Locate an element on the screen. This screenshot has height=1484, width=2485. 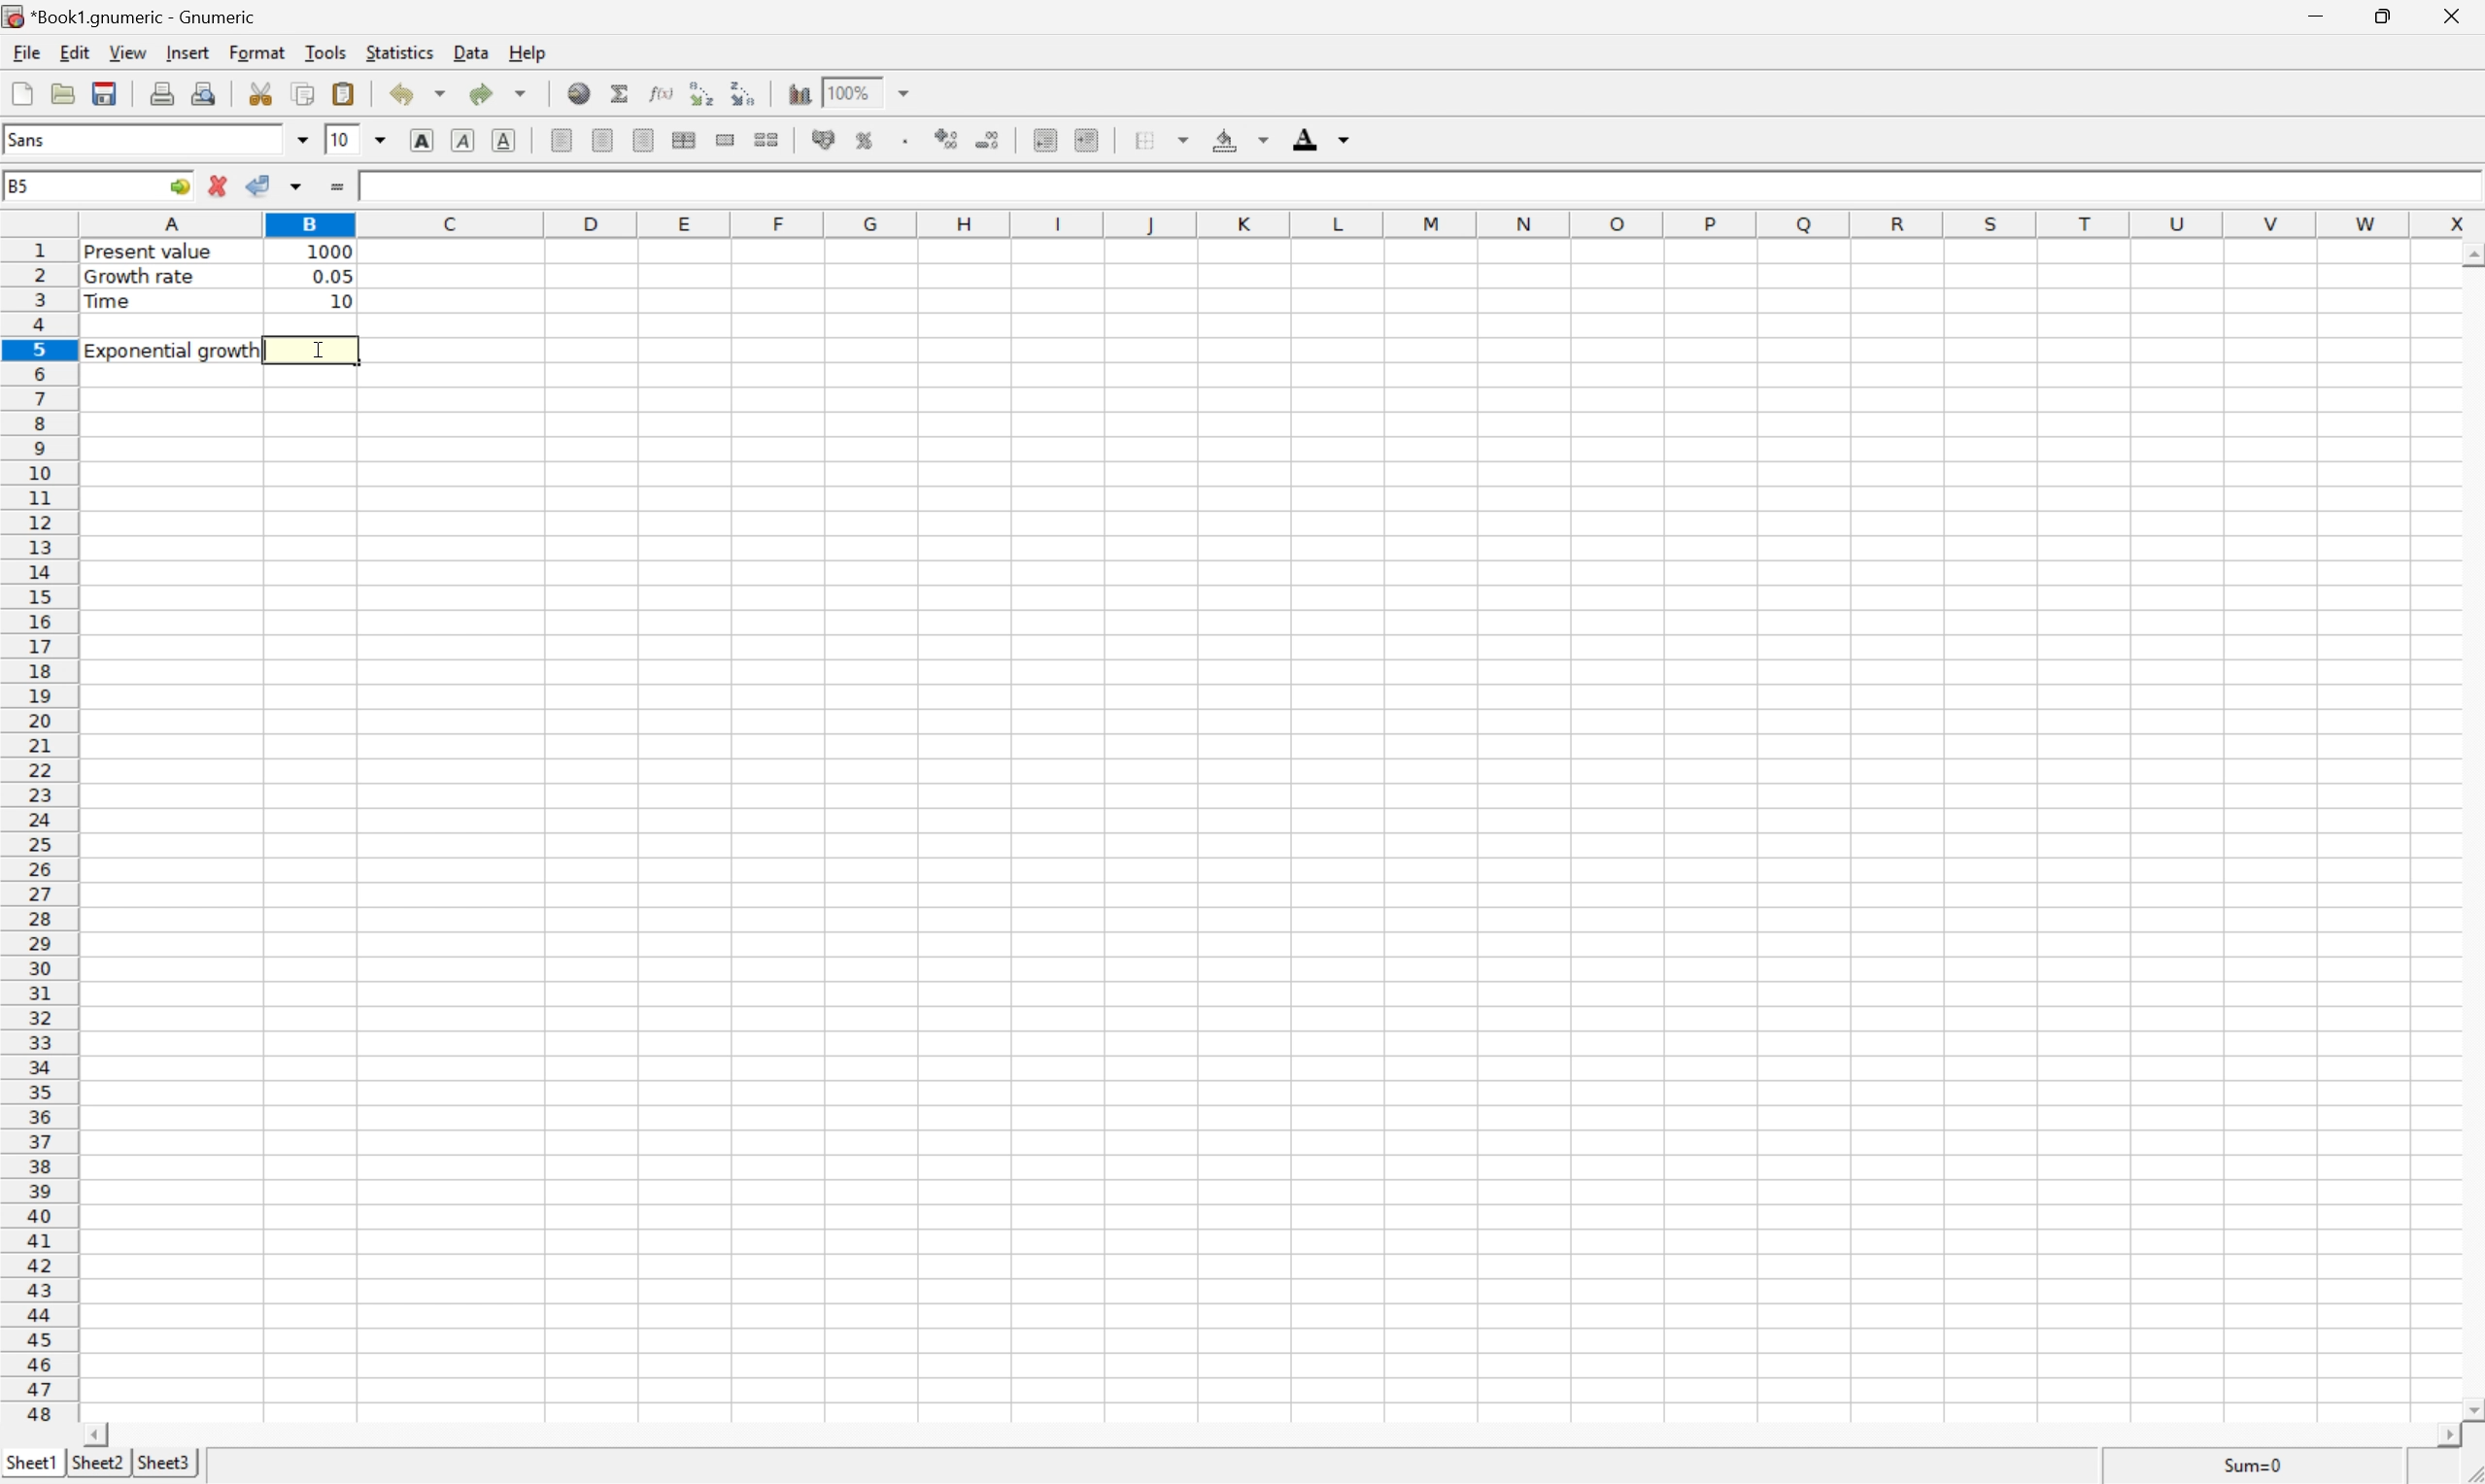
Edit is located at coordinates (76, 51).